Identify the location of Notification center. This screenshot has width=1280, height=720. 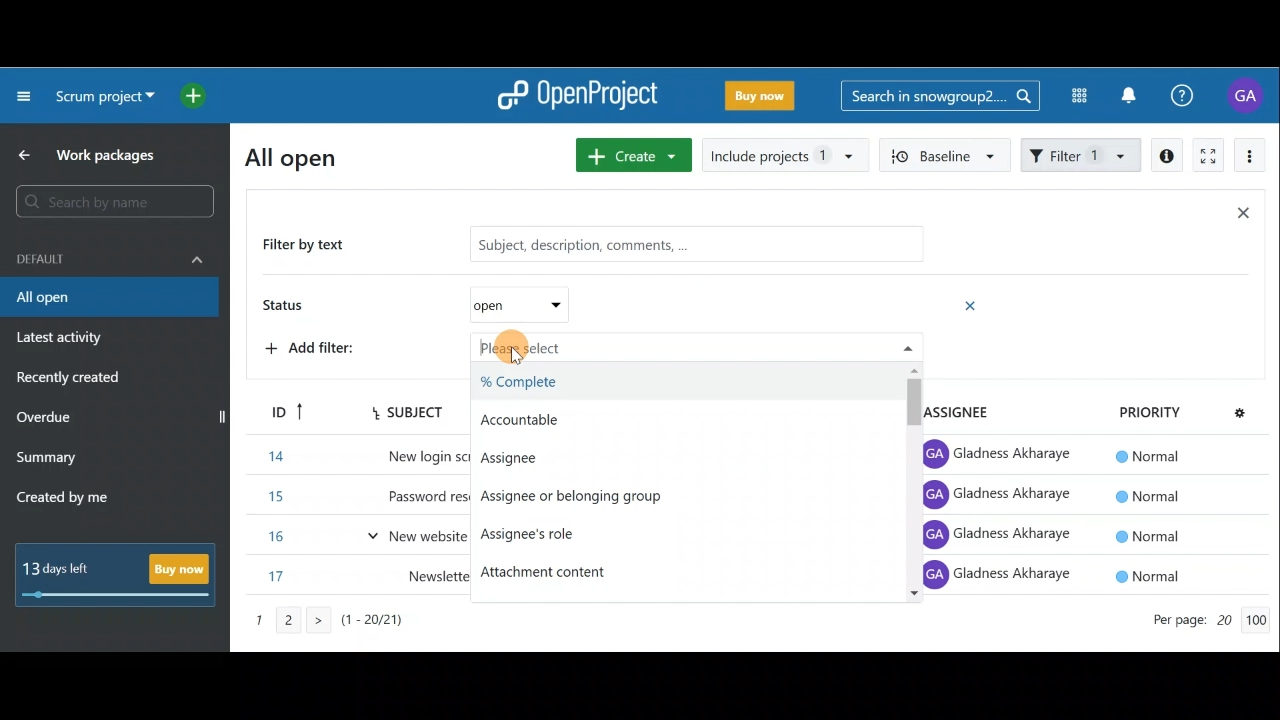
(1131, 93).